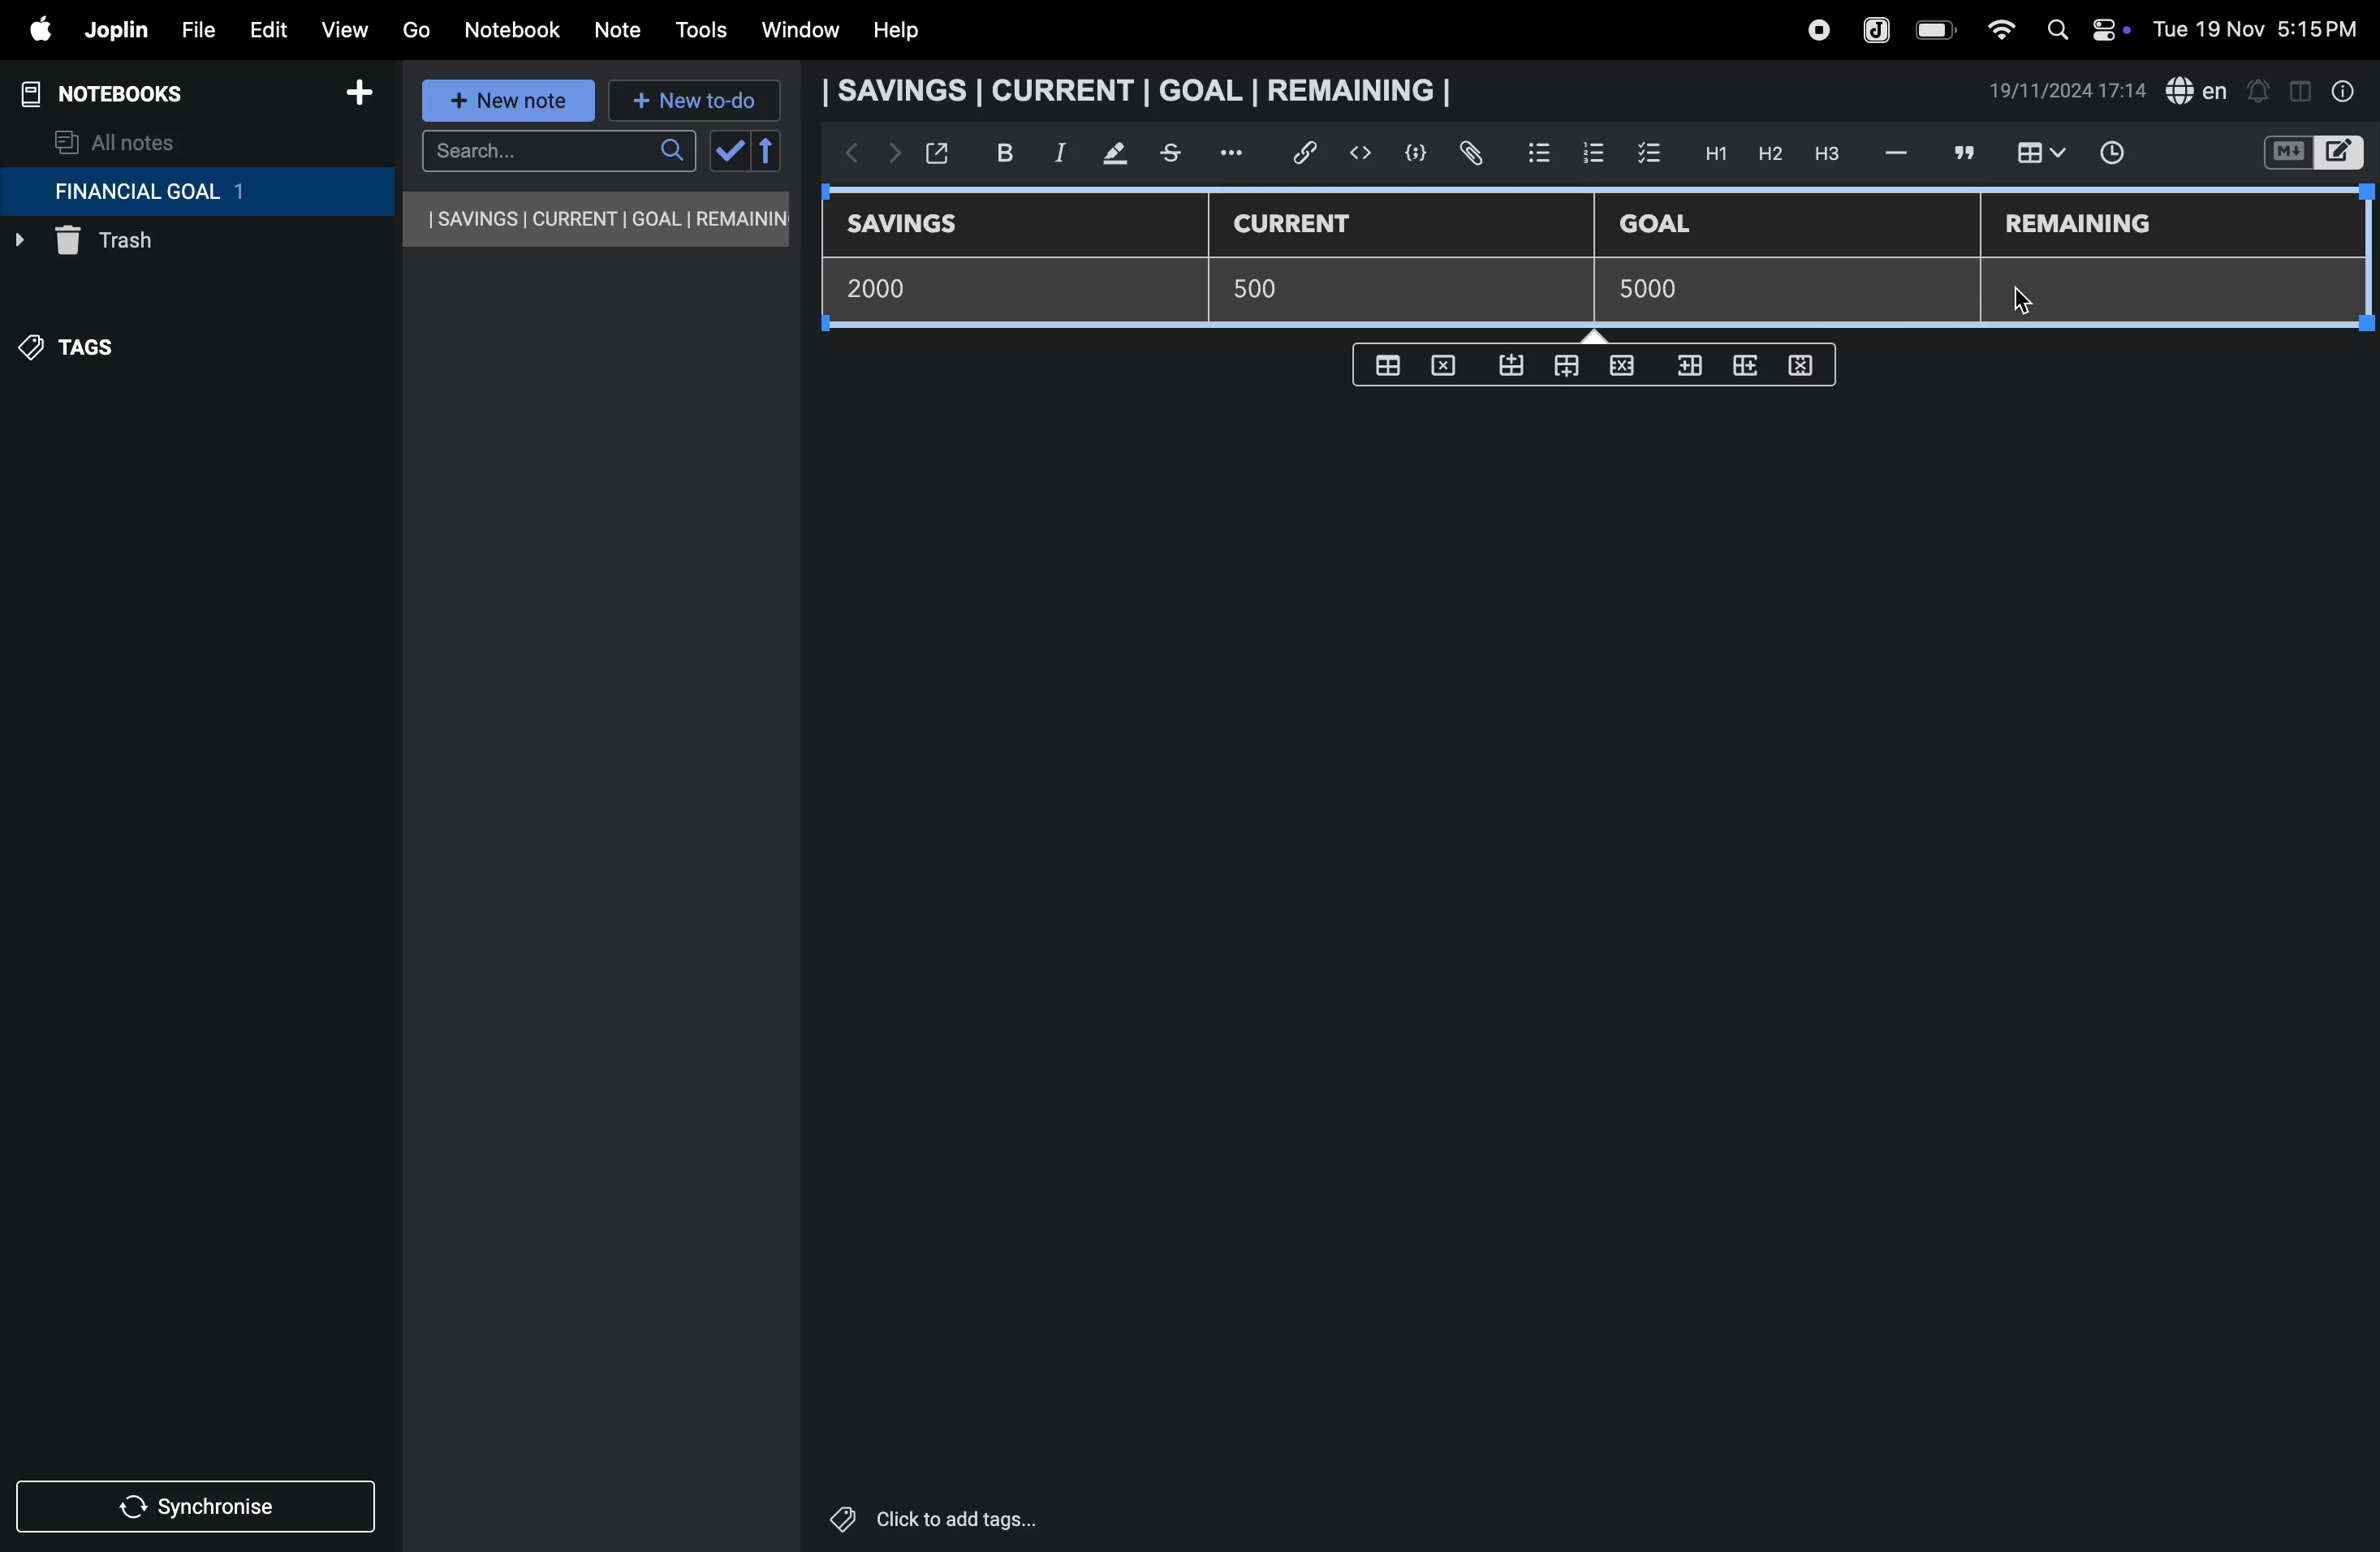 The height and width of the screenshot is (1552, 2380). I want to click on 2000, so click(892, 287).